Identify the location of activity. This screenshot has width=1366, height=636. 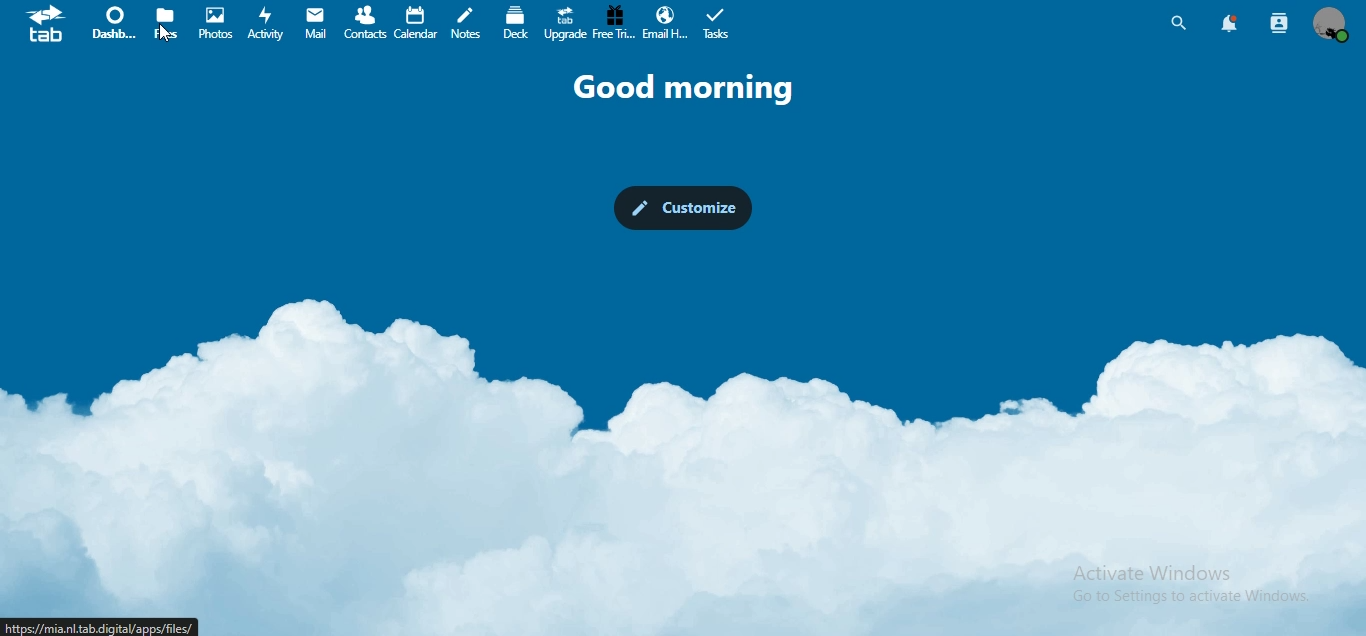
(265, 25).